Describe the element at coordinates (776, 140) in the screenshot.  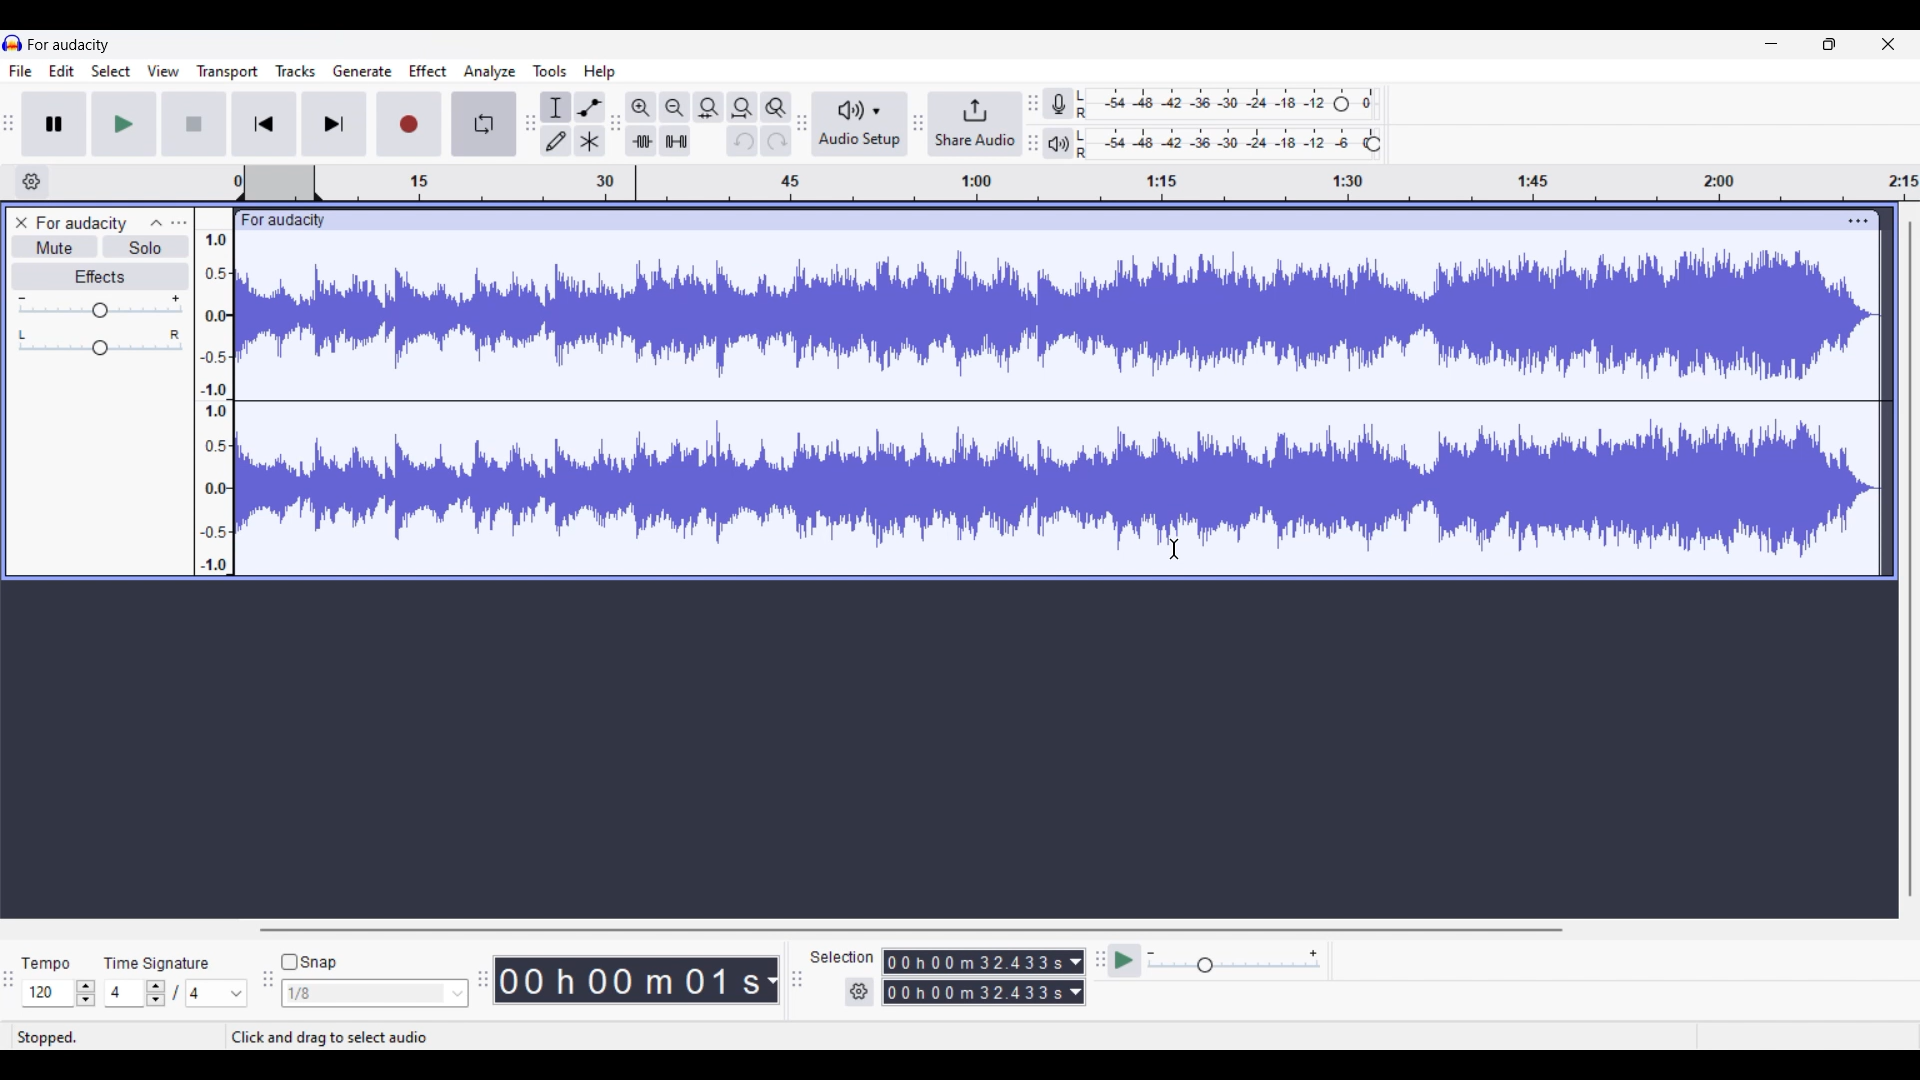
I see `Redo` at that location.